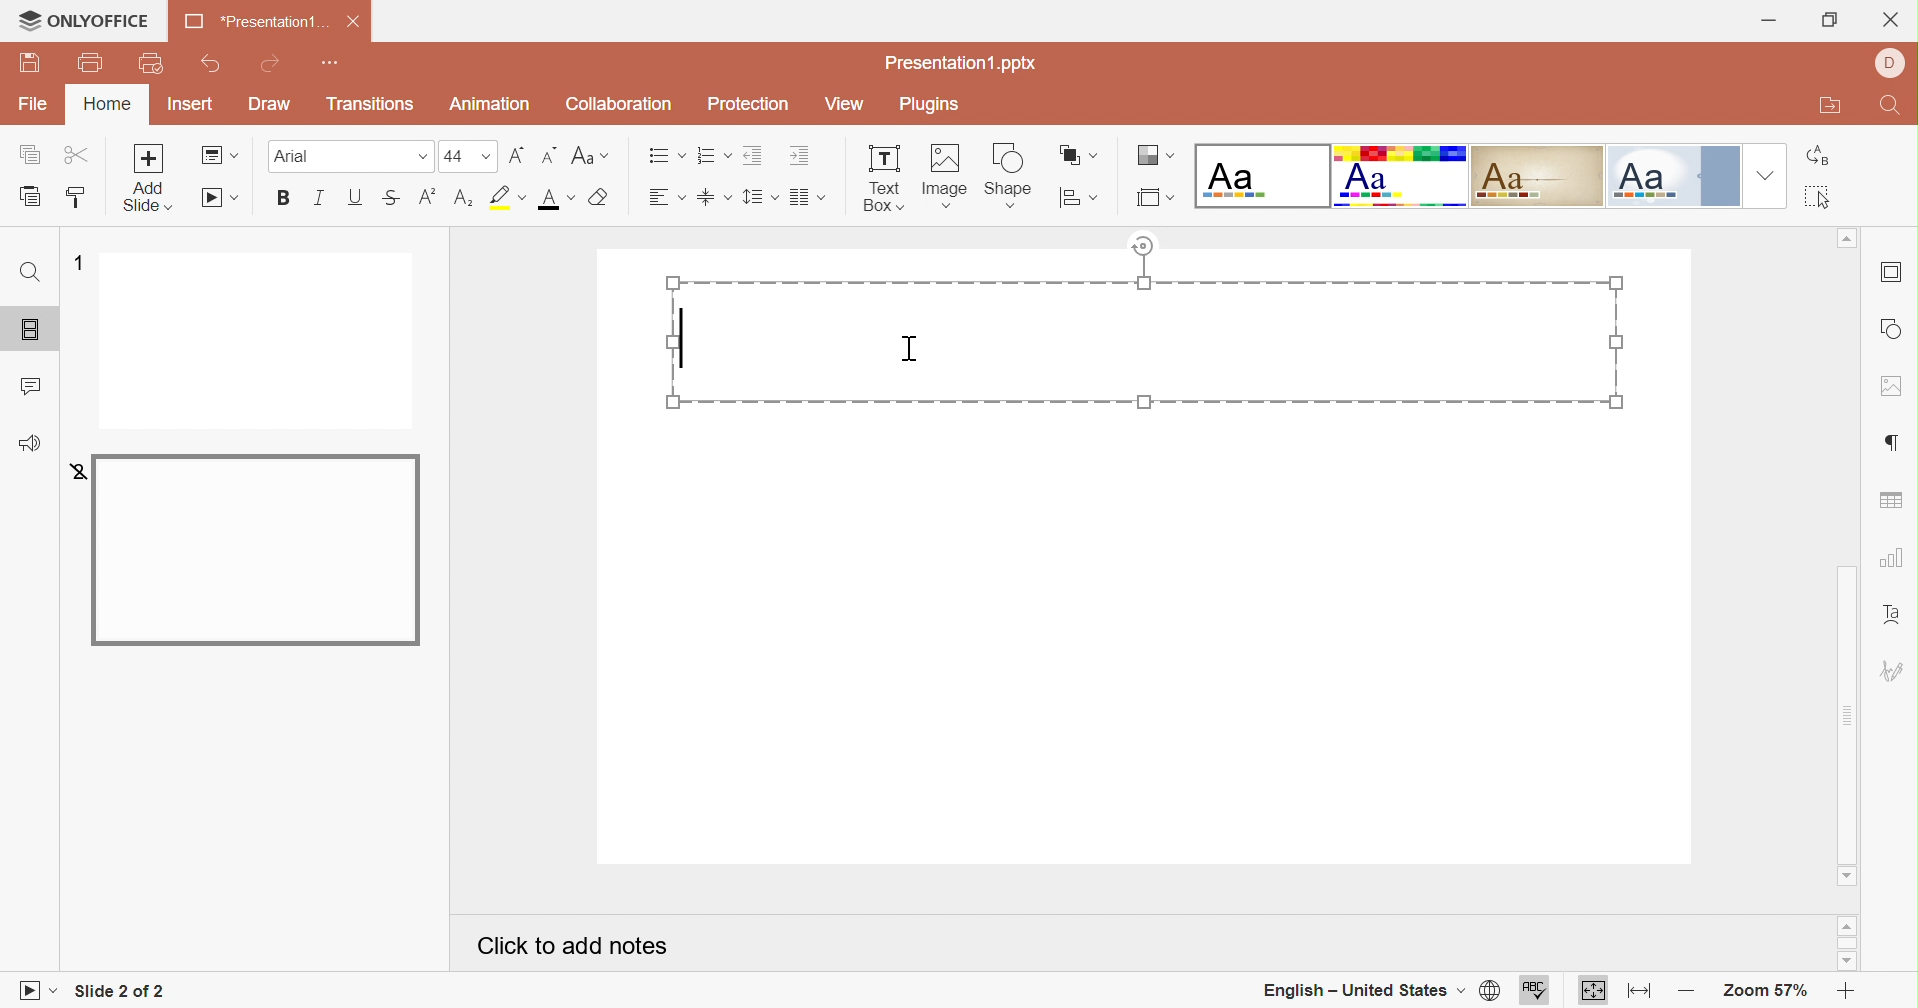  I want to click on Increase indent, so click(800, 158).